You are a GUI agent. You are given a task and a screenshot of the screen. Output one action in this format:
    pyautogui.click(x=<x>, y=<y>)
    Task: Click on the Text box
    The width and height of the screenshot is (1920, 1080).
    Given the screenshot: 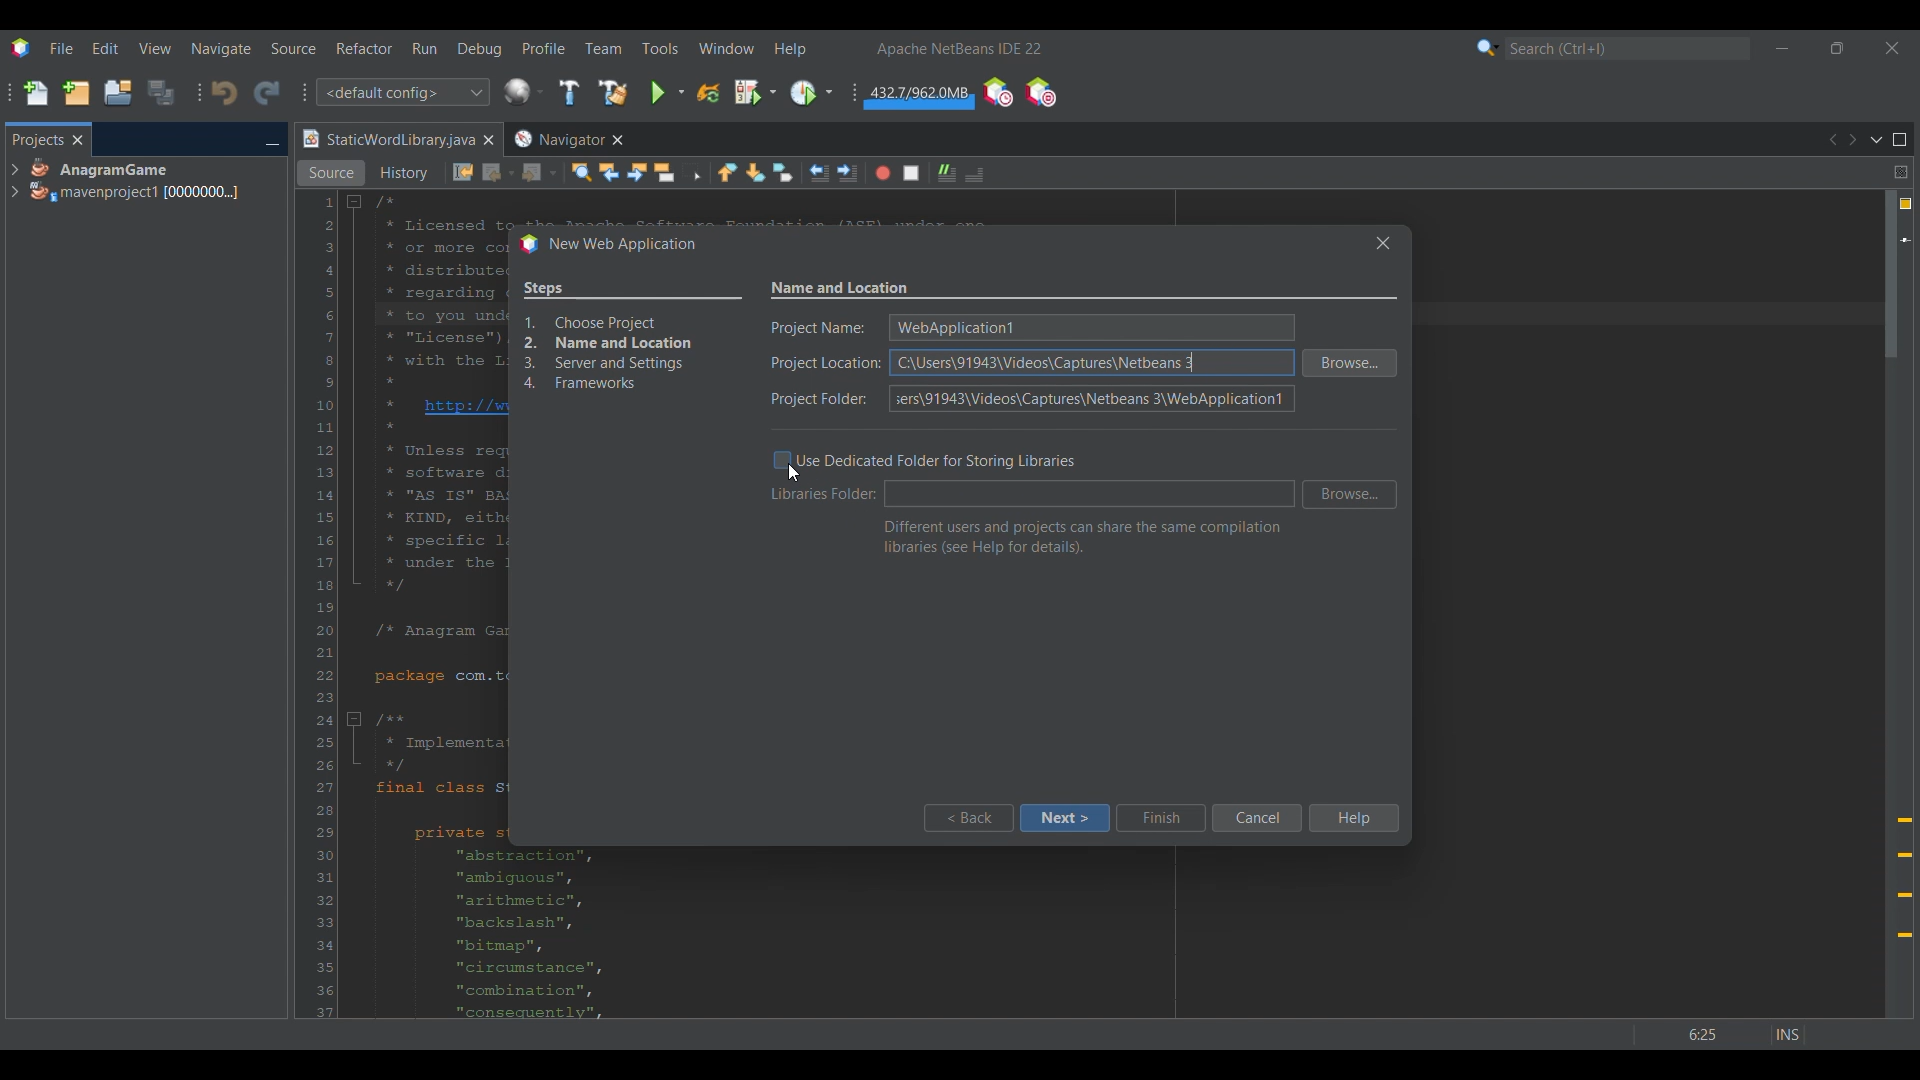 What is the action you would take?
    pyautogui.click(x=1090, y=494)
    